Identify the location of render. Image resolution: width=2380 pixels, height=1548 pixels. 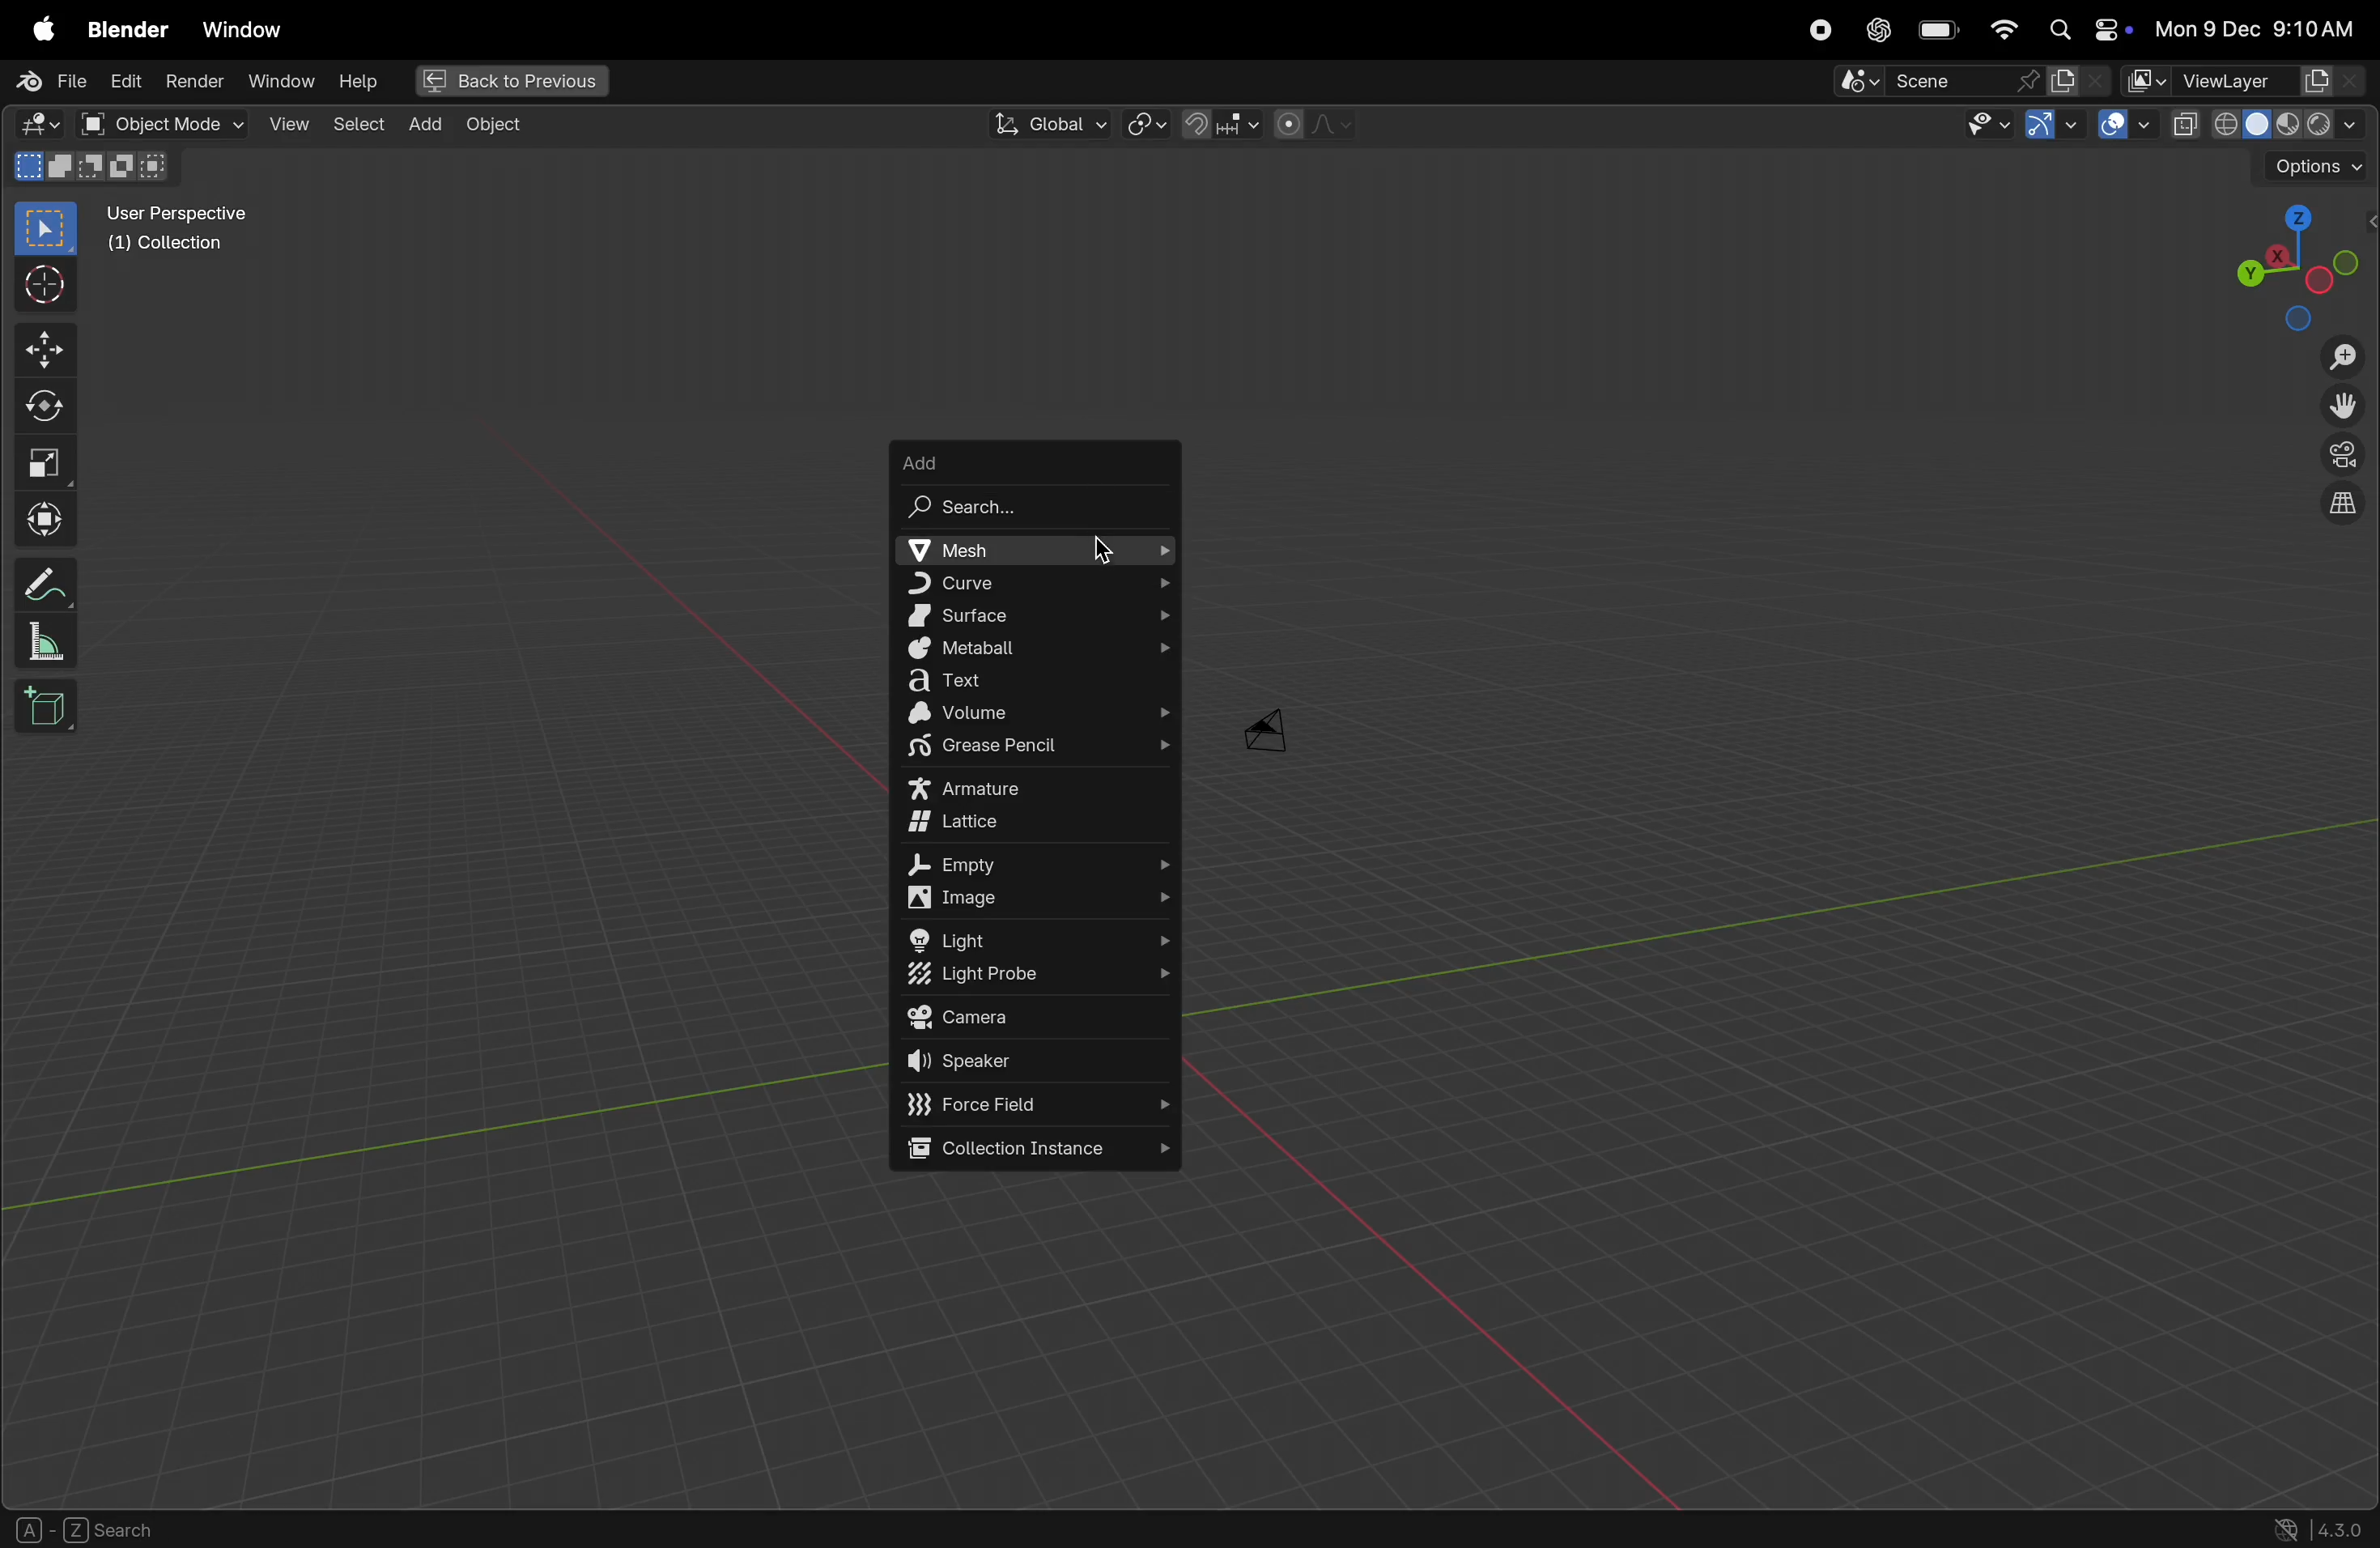
(194, 81).